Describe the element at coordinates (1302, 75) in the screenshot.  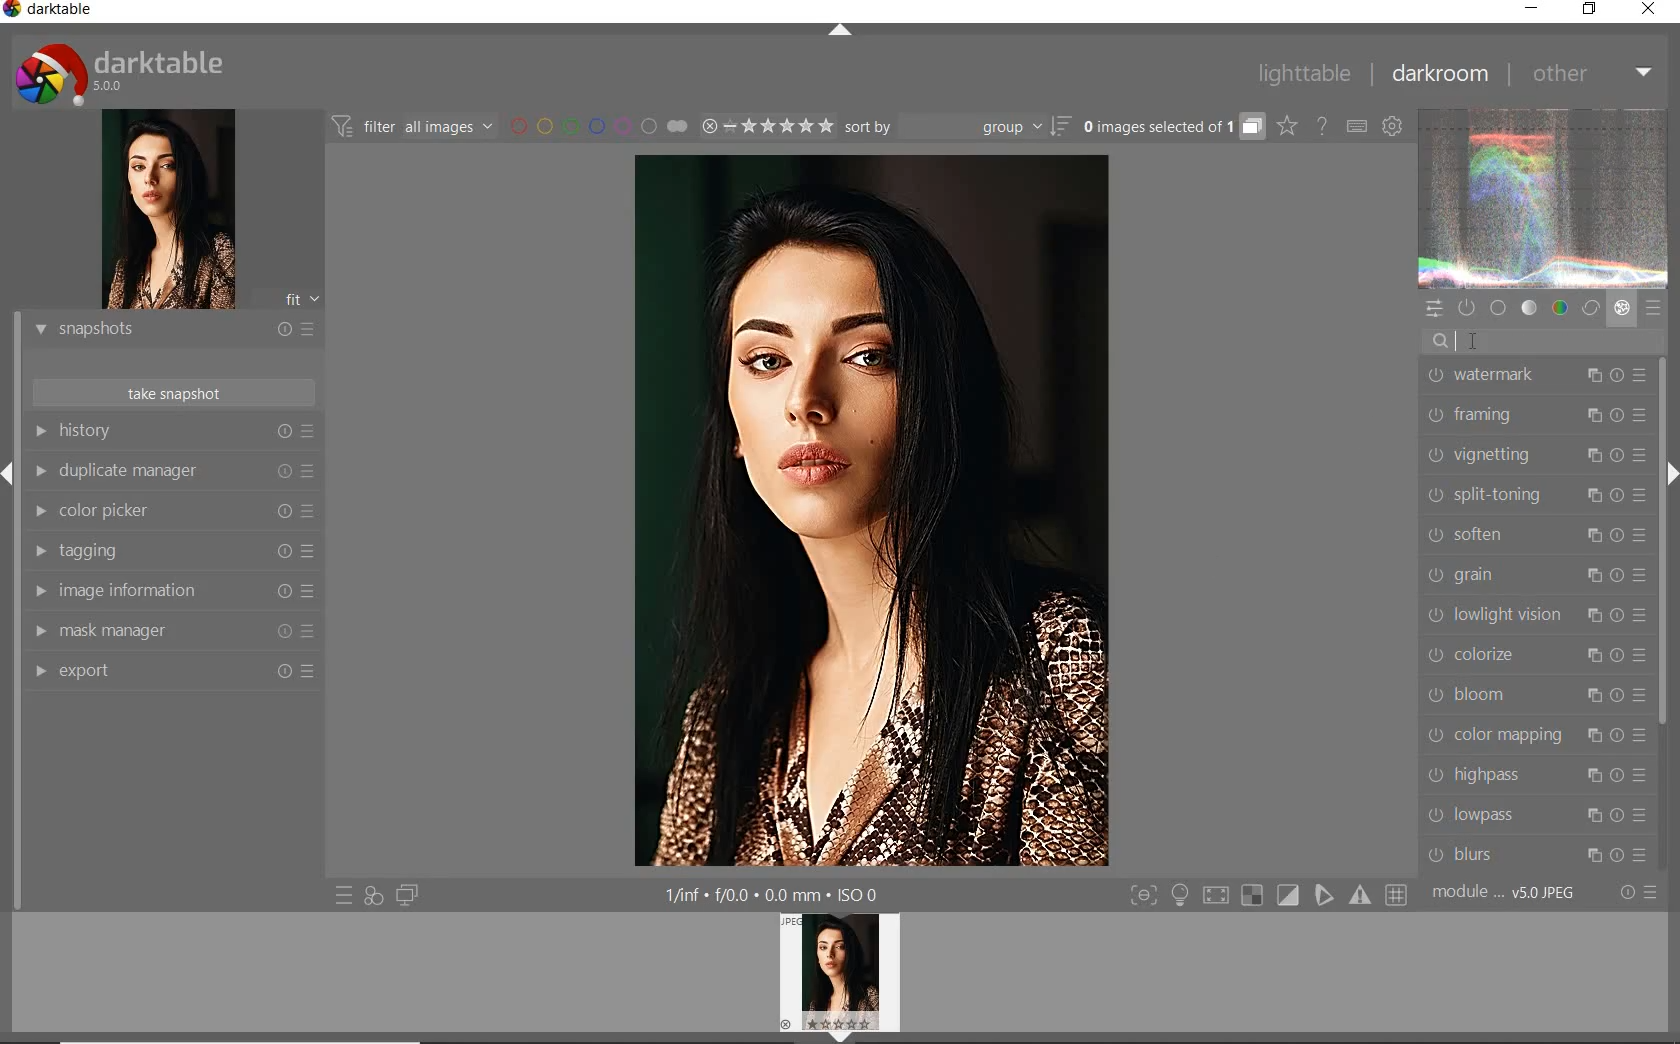
I see `LIGHTTABLE` at that location.